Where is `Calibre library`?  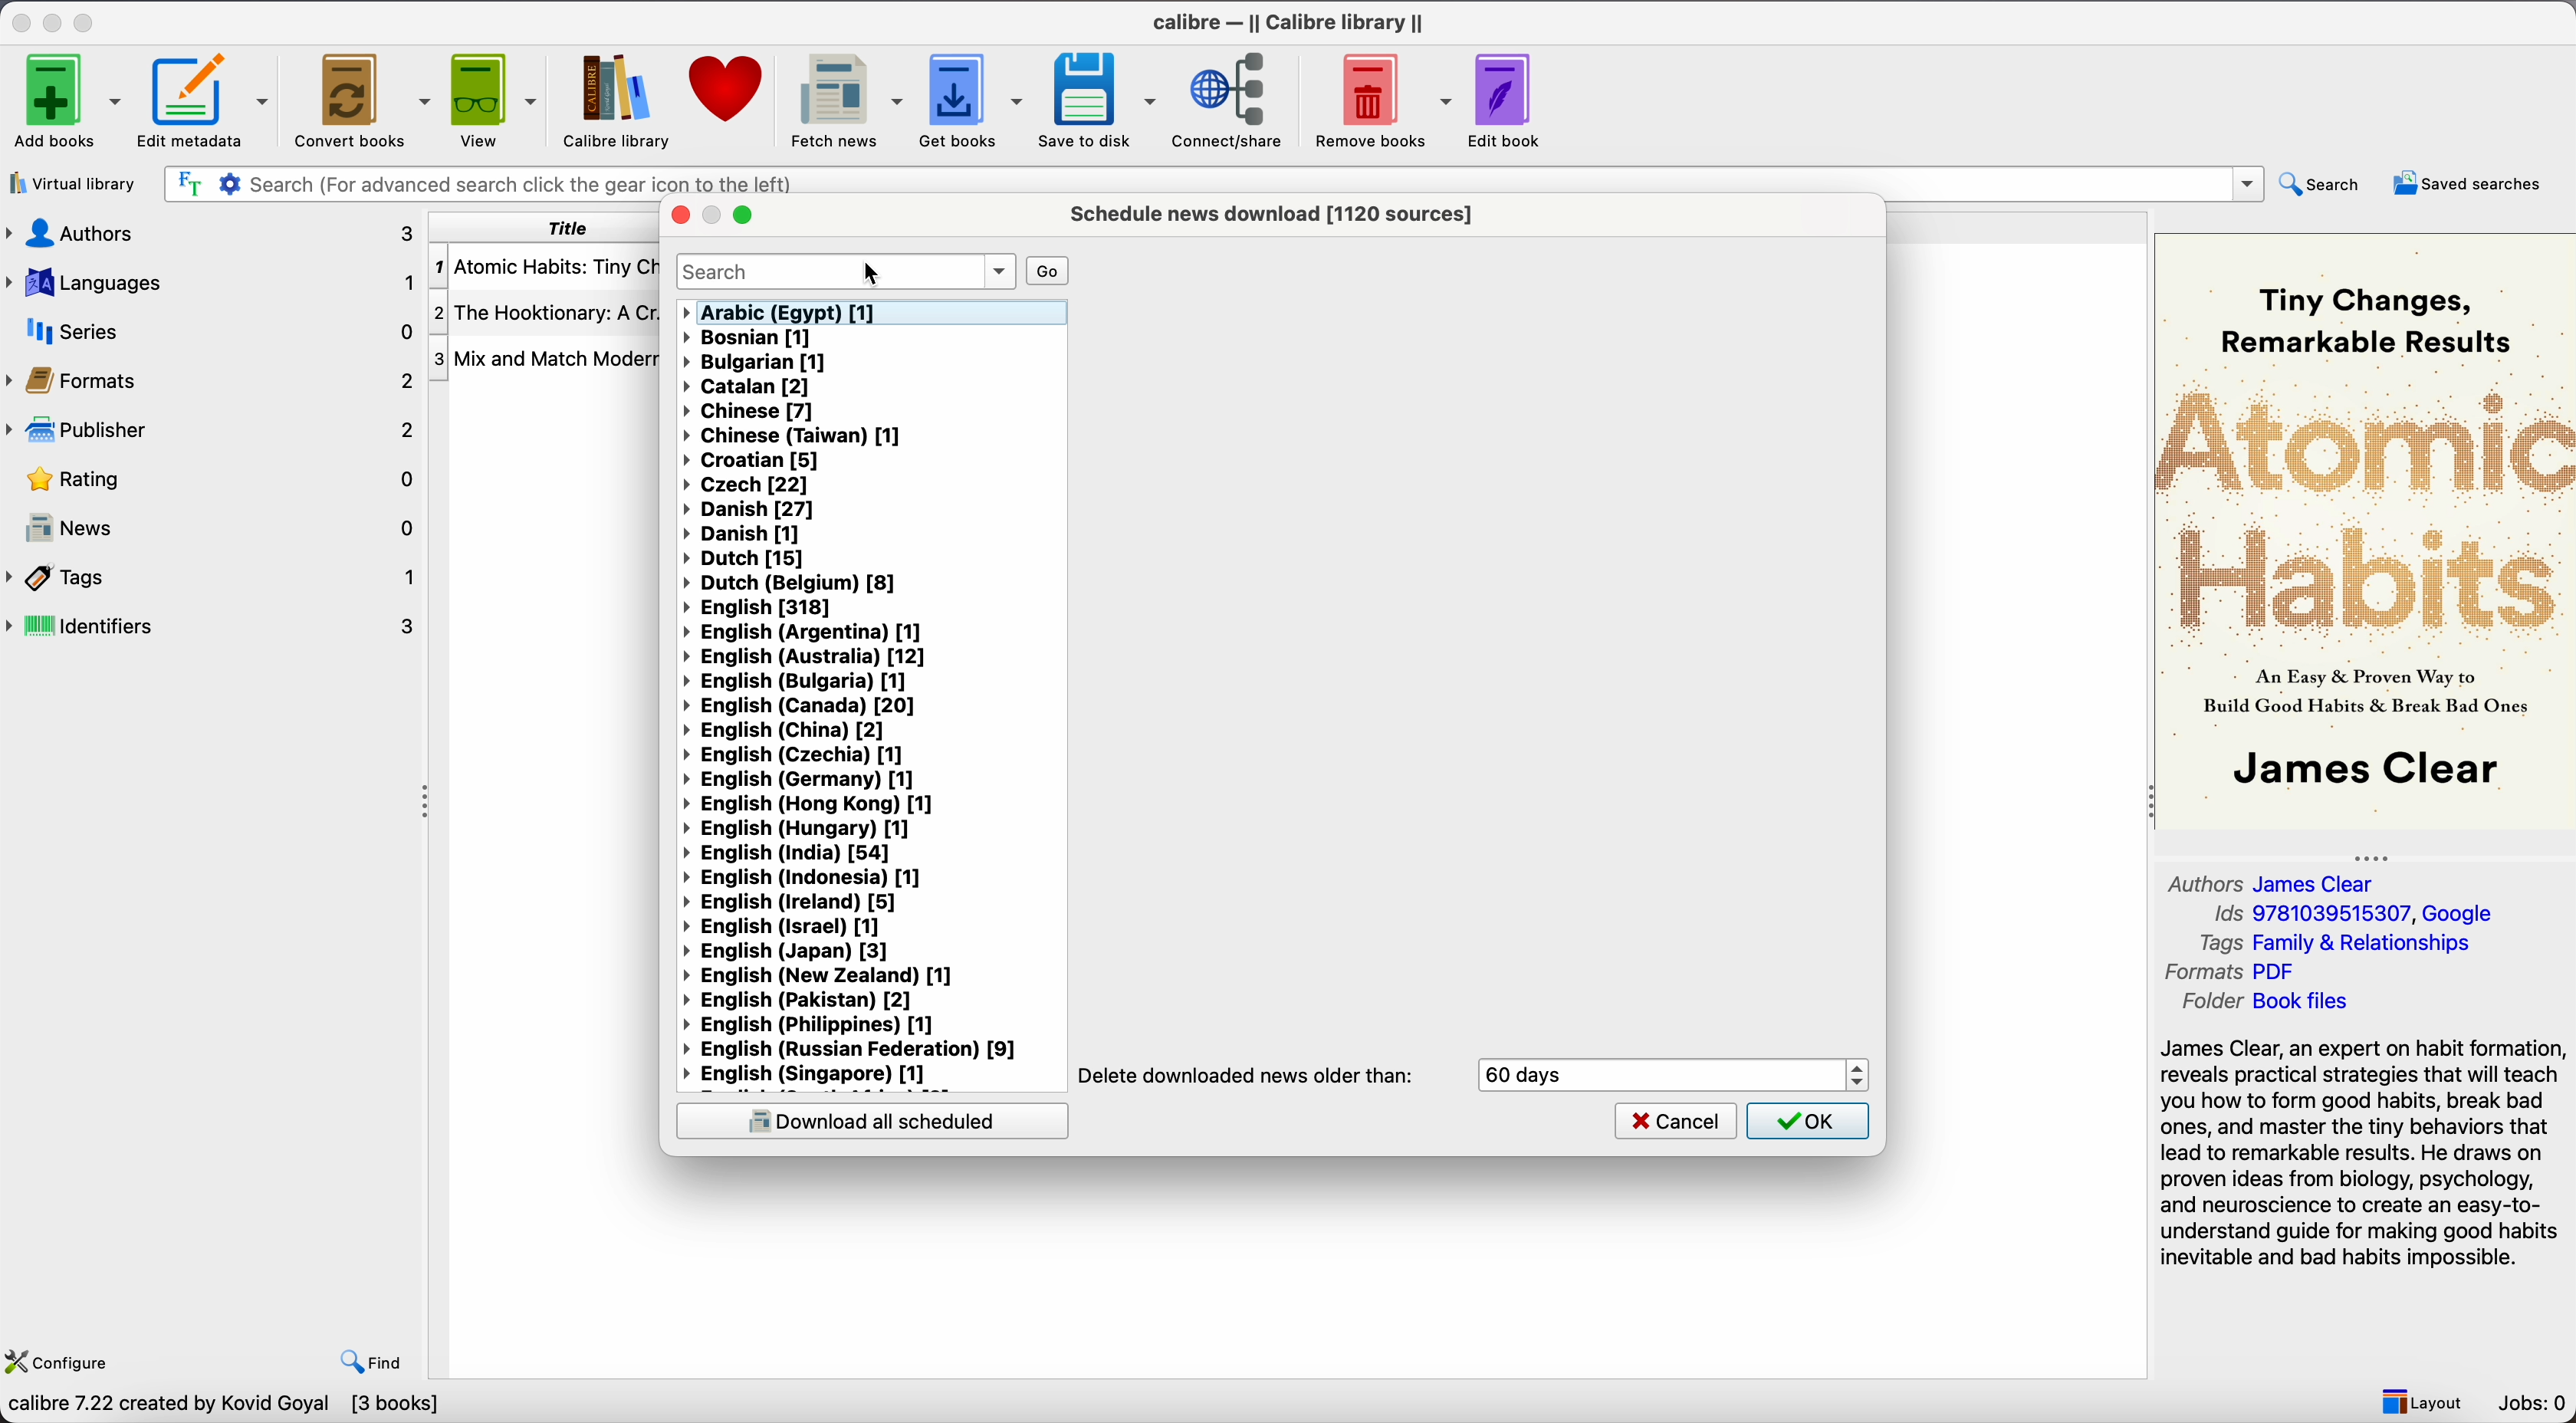
Calibre library is located at coordinates (615, 100).